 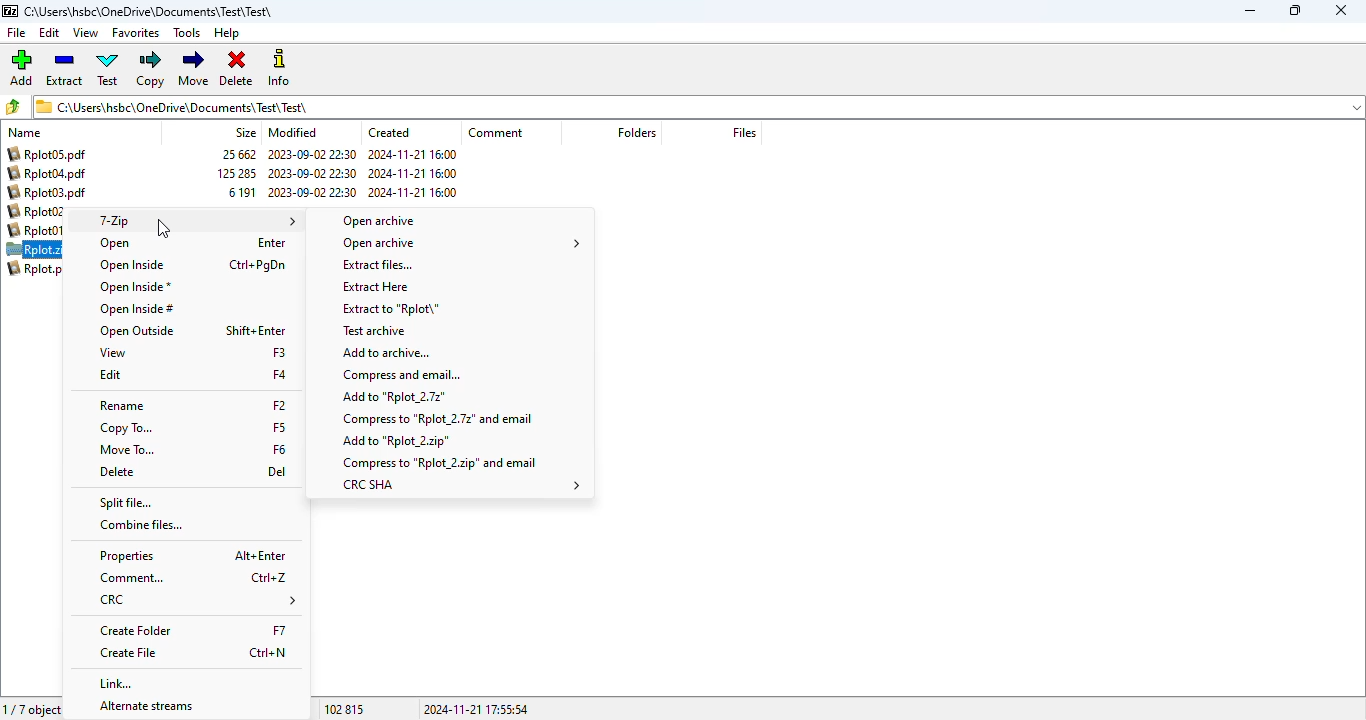 I want to click on 2024-11-21 17:55:54, so click(x=474, y=709).